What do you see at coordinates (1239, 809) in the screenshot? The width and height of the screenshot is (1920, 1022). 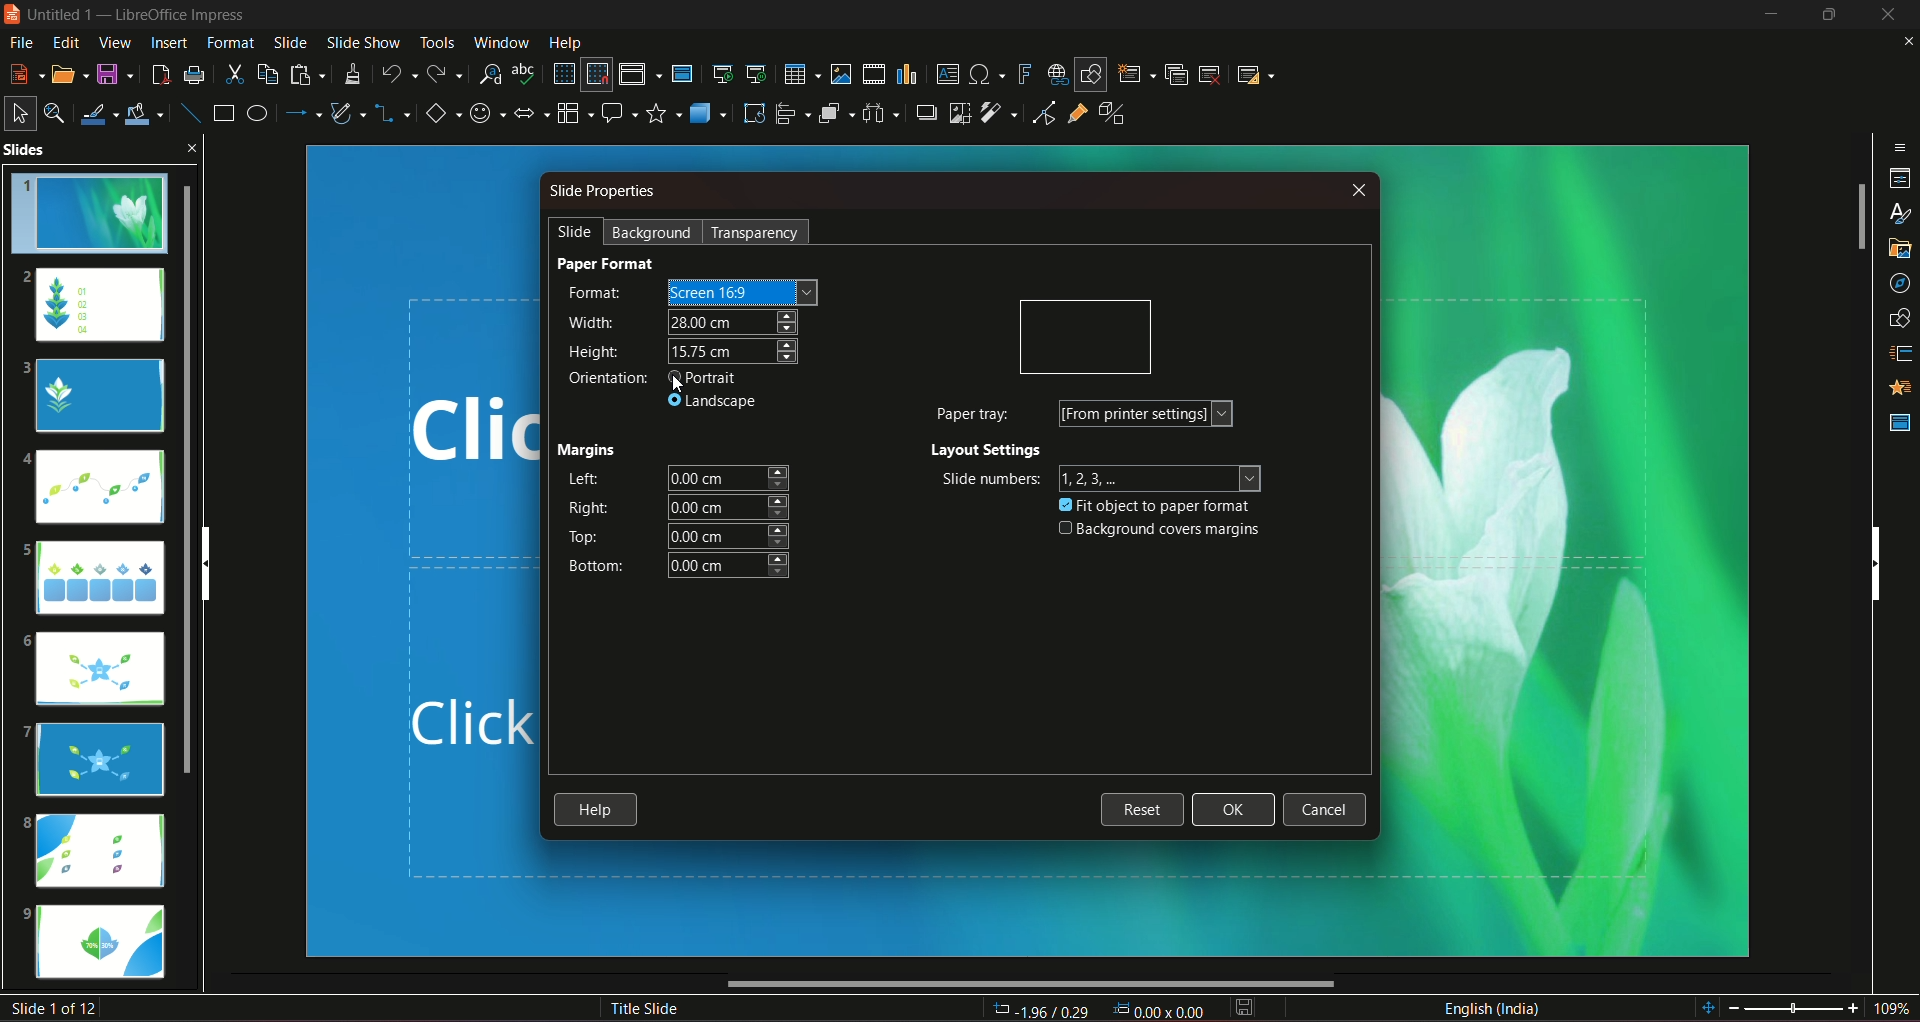 I see `ok` at bounding box center [1239, 809].